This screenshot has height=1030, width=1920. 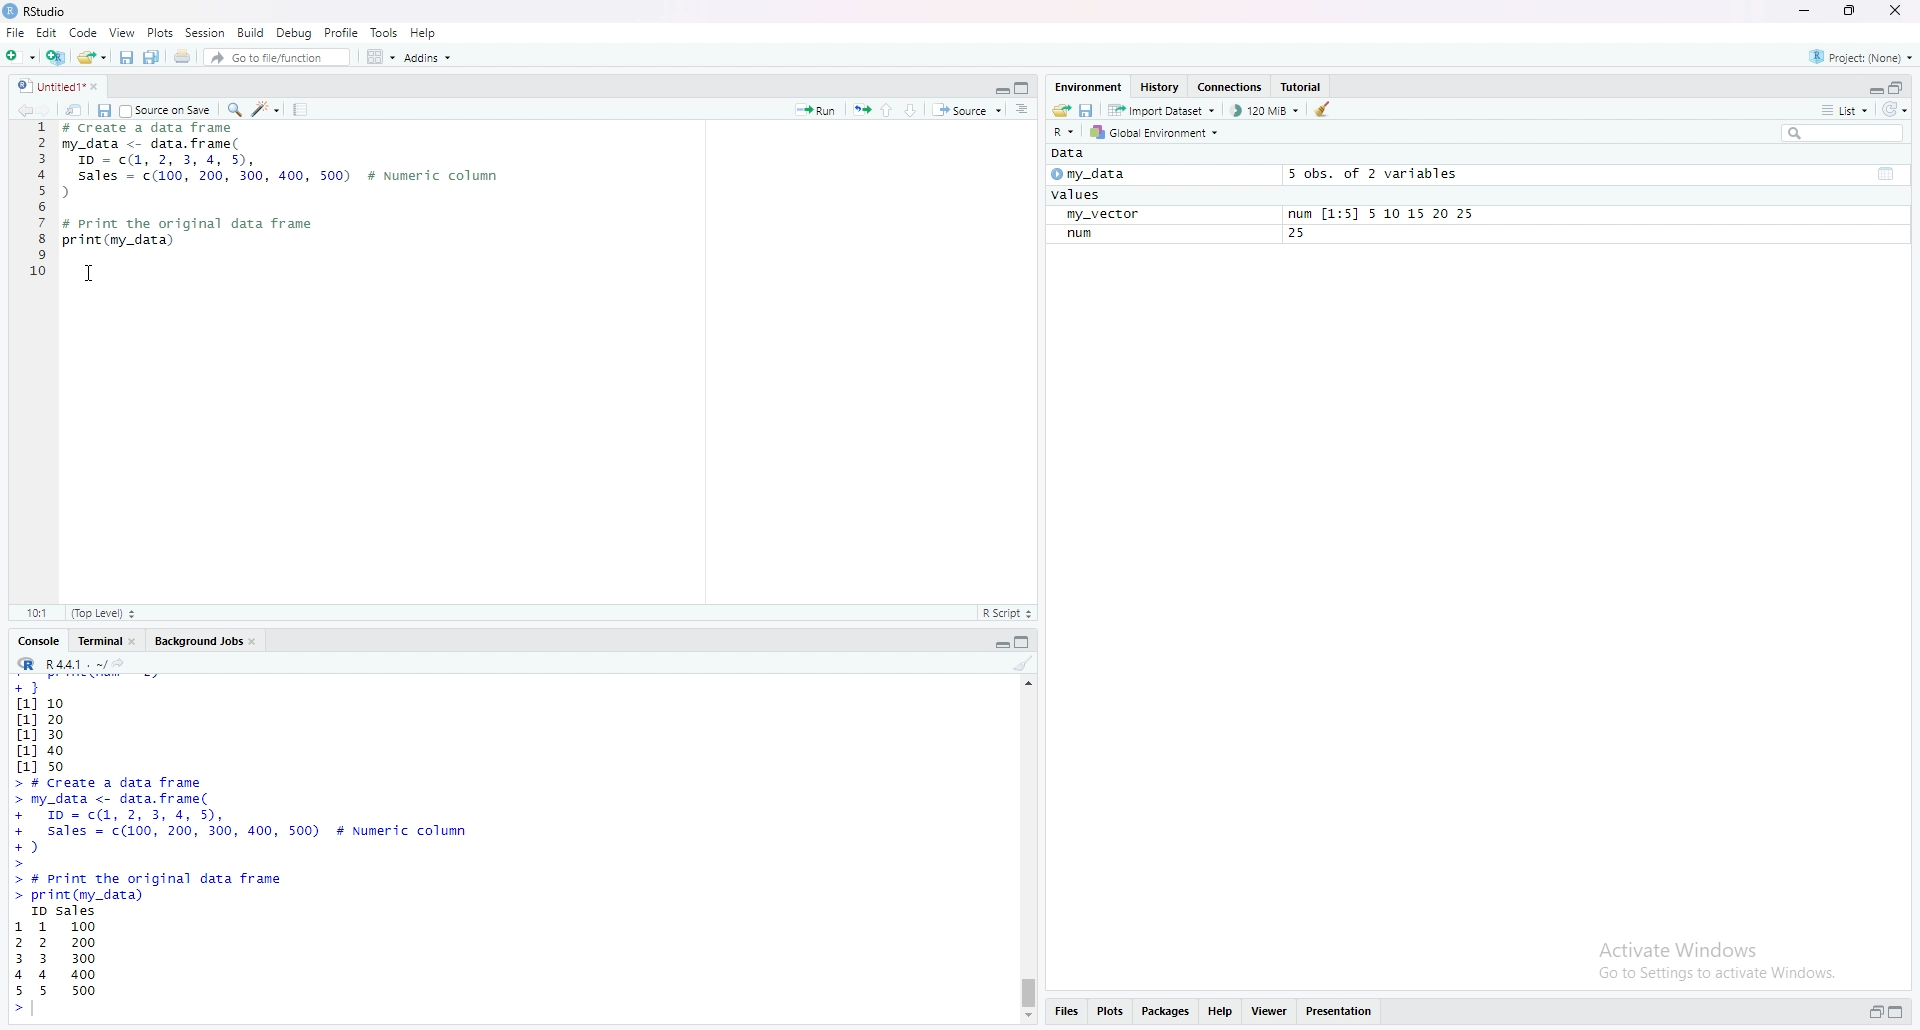 I want to click on find/replace, so click(x=232, y=112).